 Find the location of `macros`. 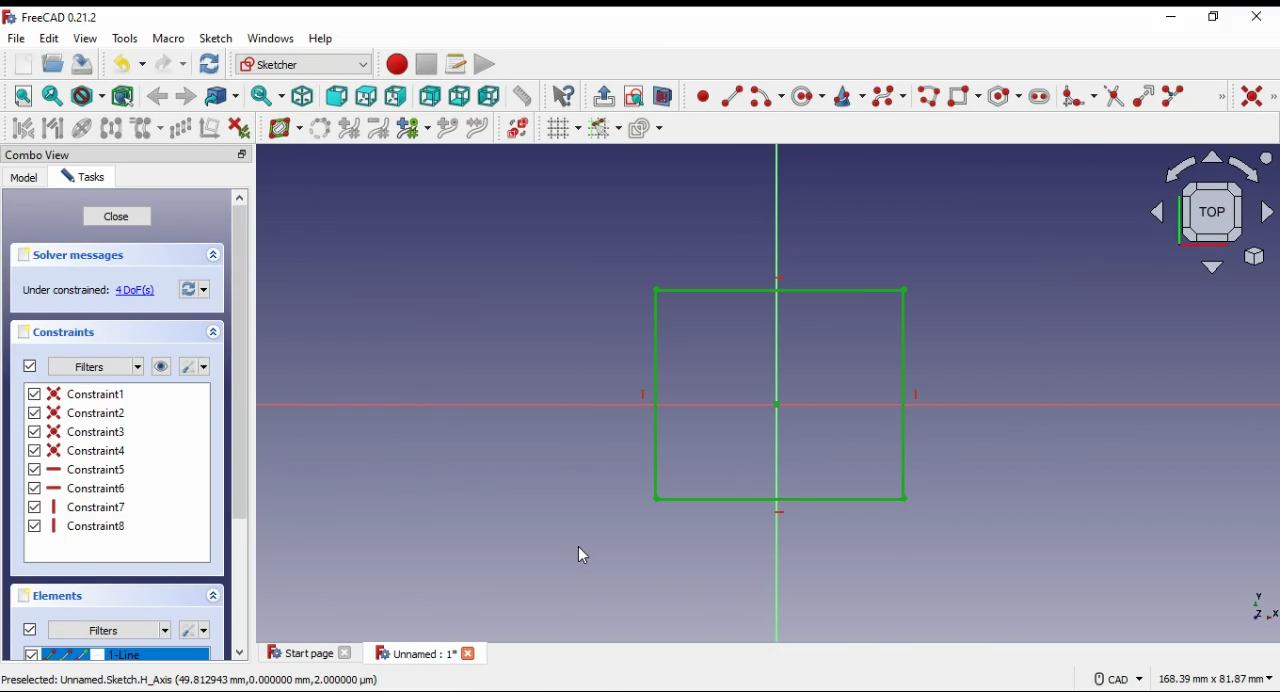

macros is located at coordinates (455, 65).